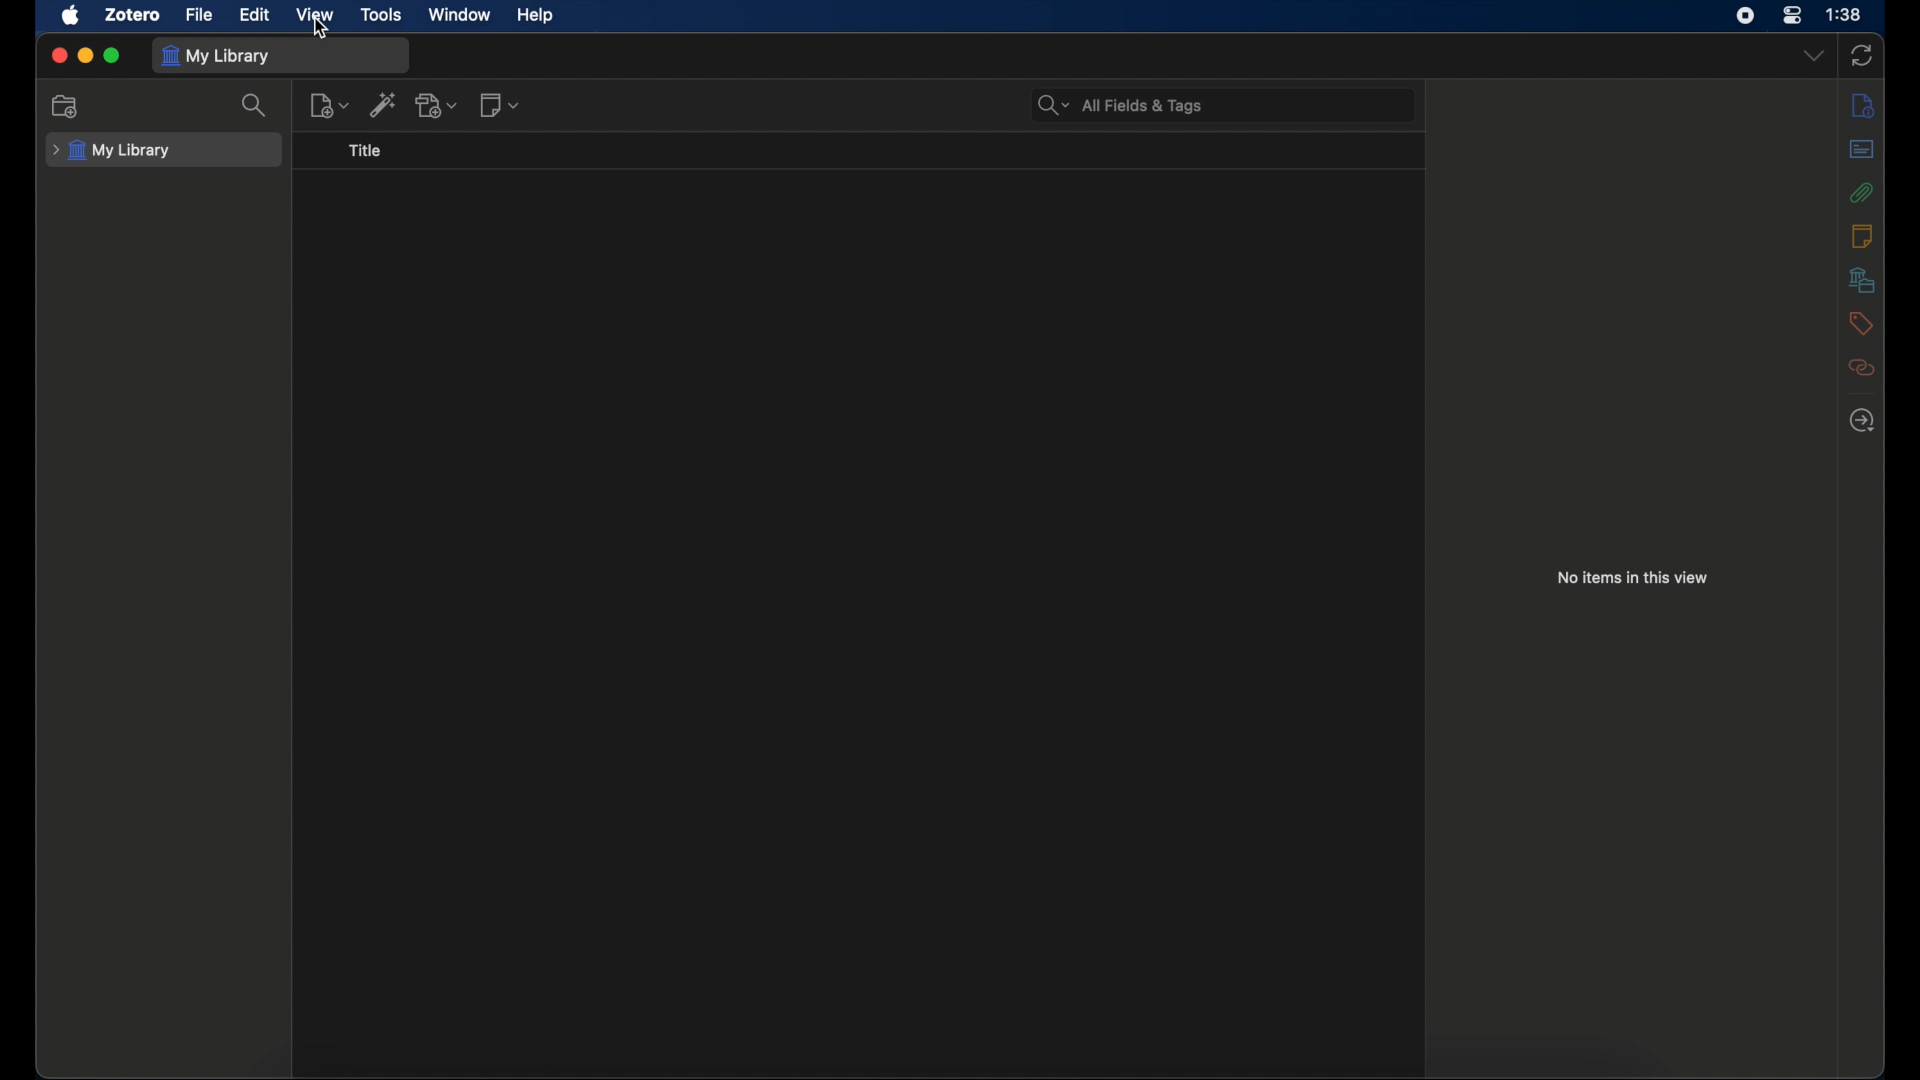  I want to click on dropdown, so click(1813, 57).